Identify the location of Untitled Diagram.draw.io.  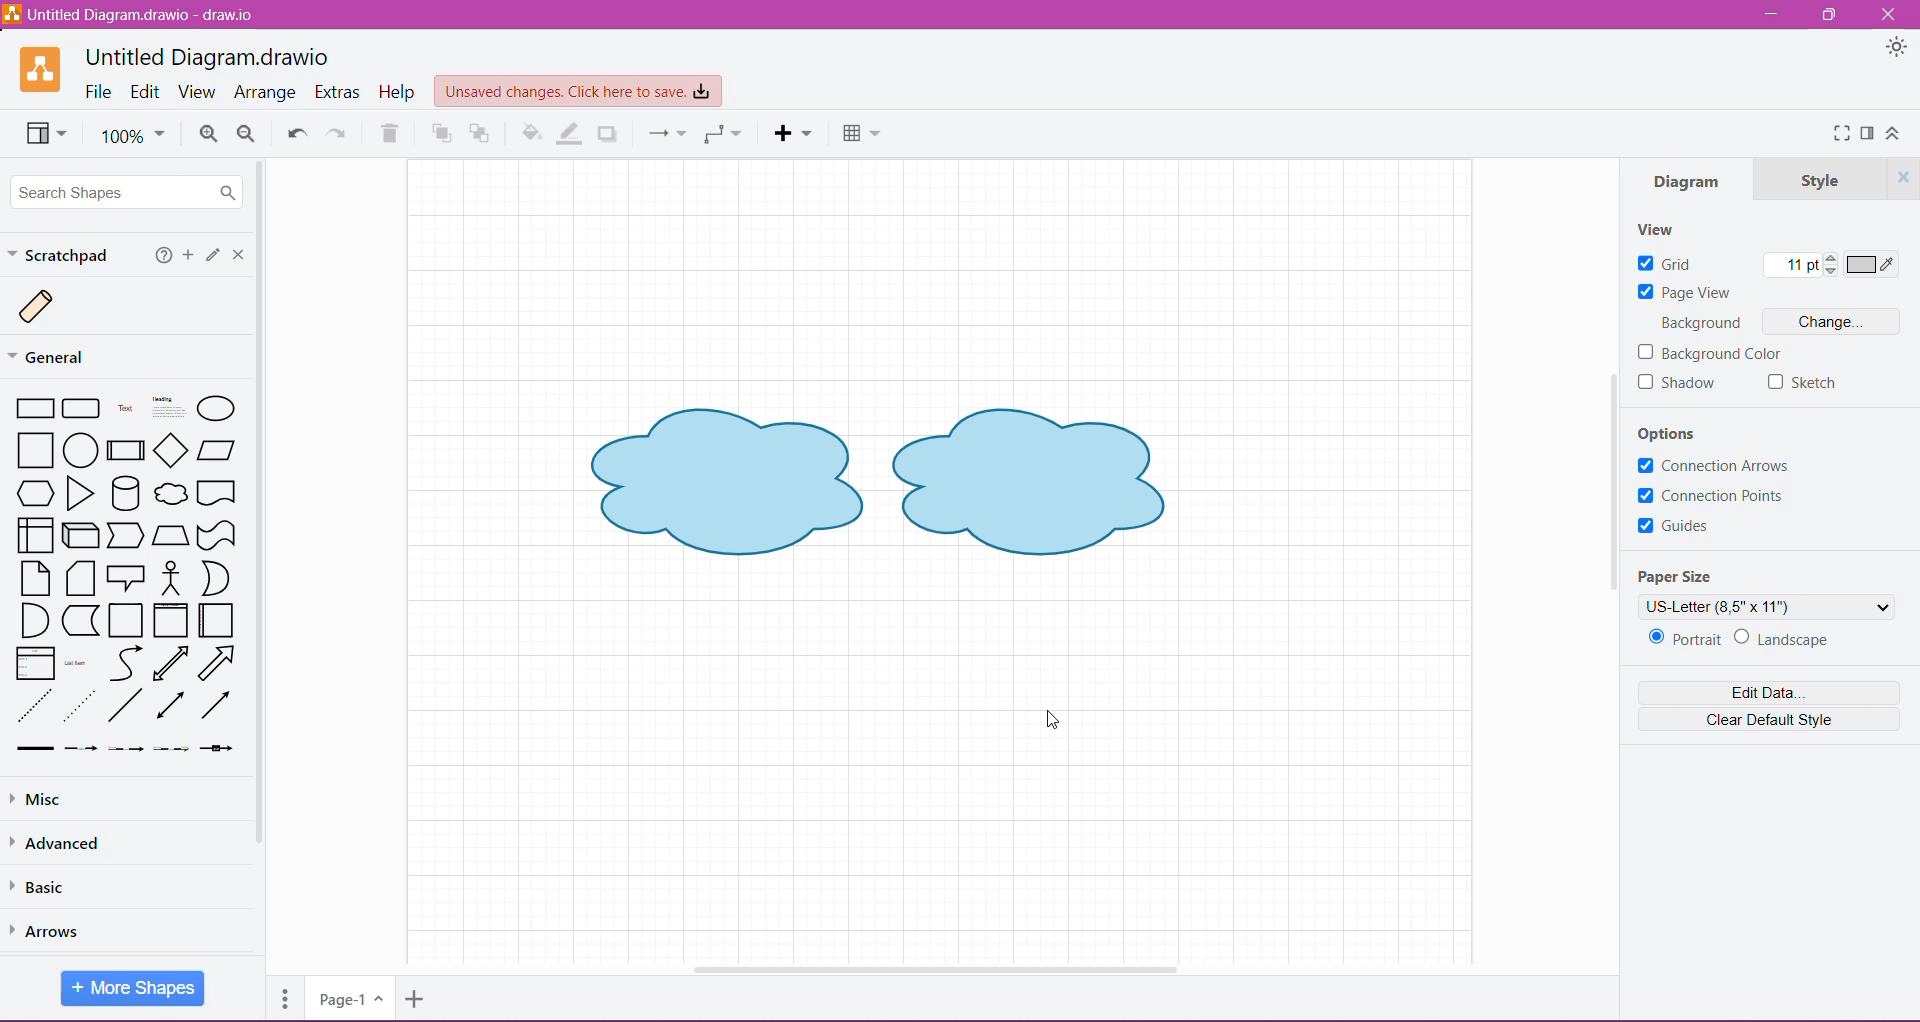
(208, 55).